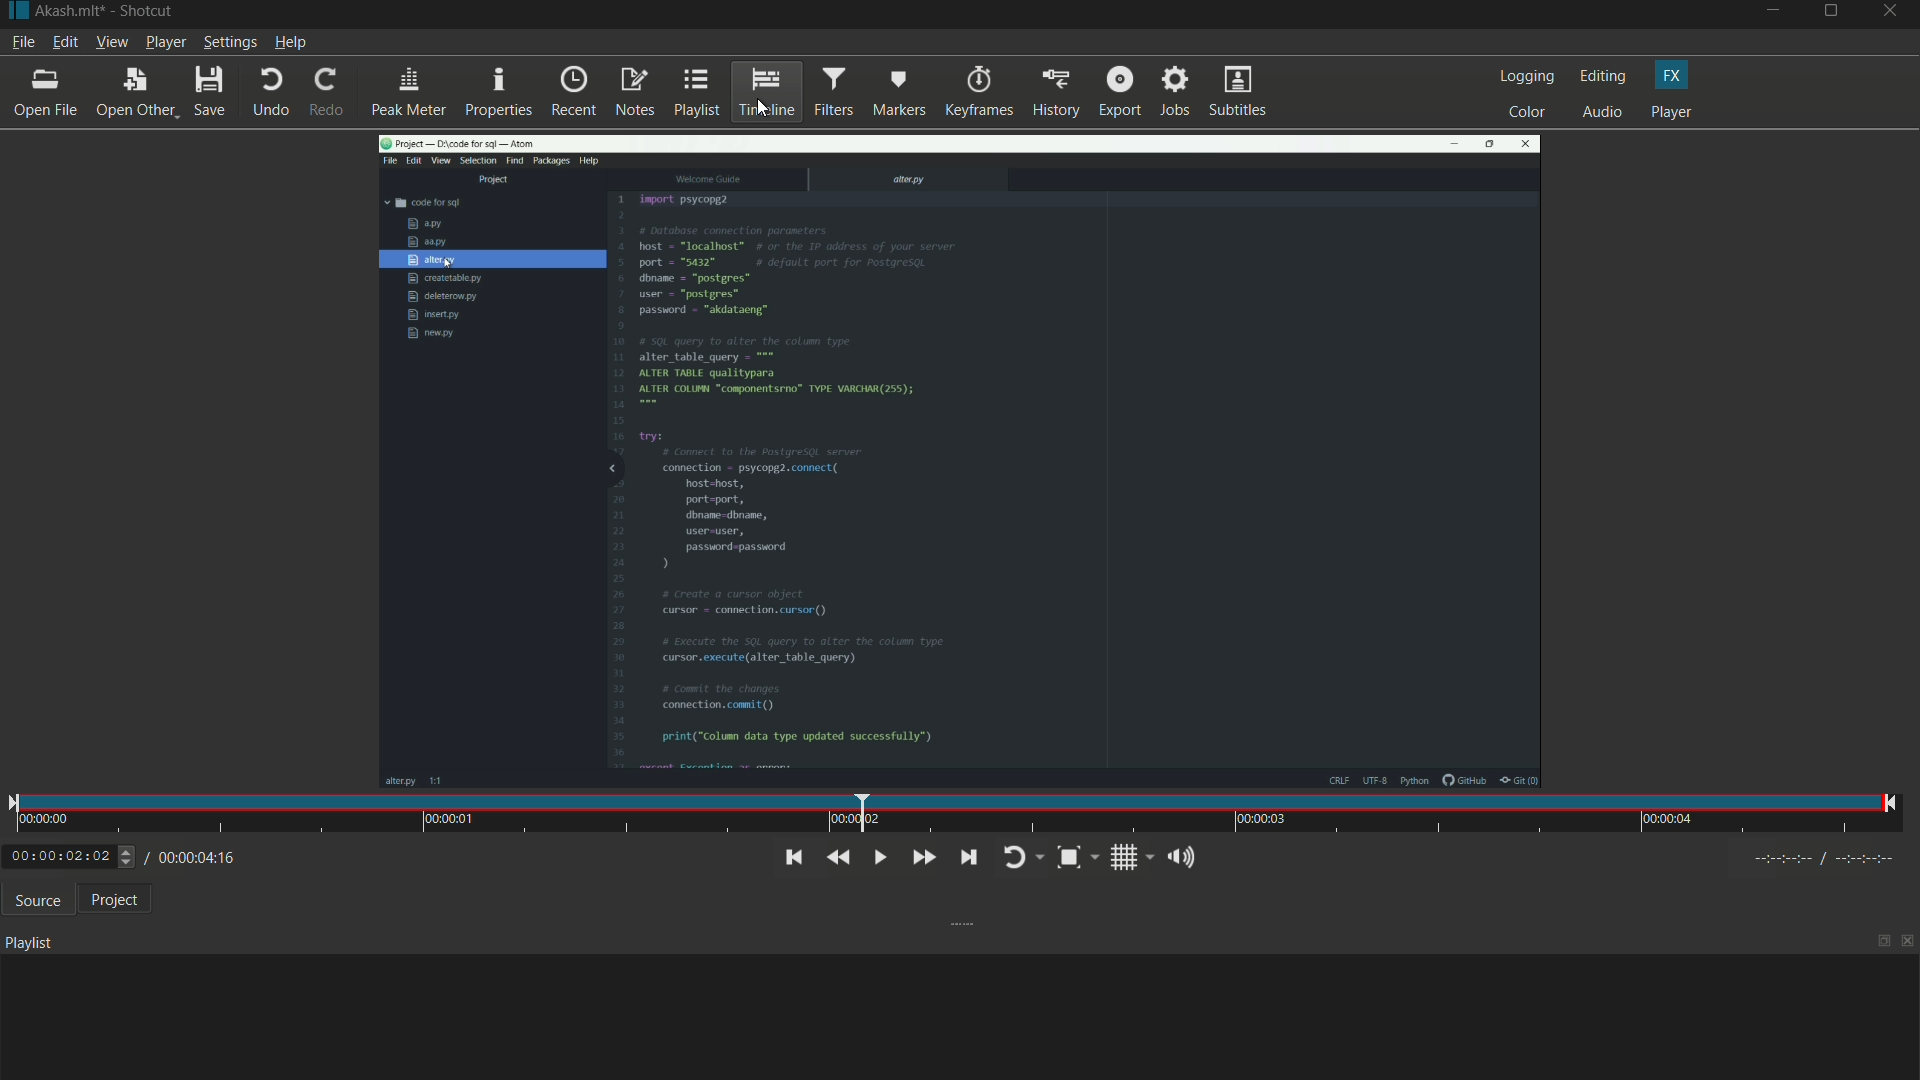 The width and height of the screenshot is (1920, 1080). What do you see at coordinates (322, 92) in the screenshot?
I see `redo` at bounding box center [322, 92].